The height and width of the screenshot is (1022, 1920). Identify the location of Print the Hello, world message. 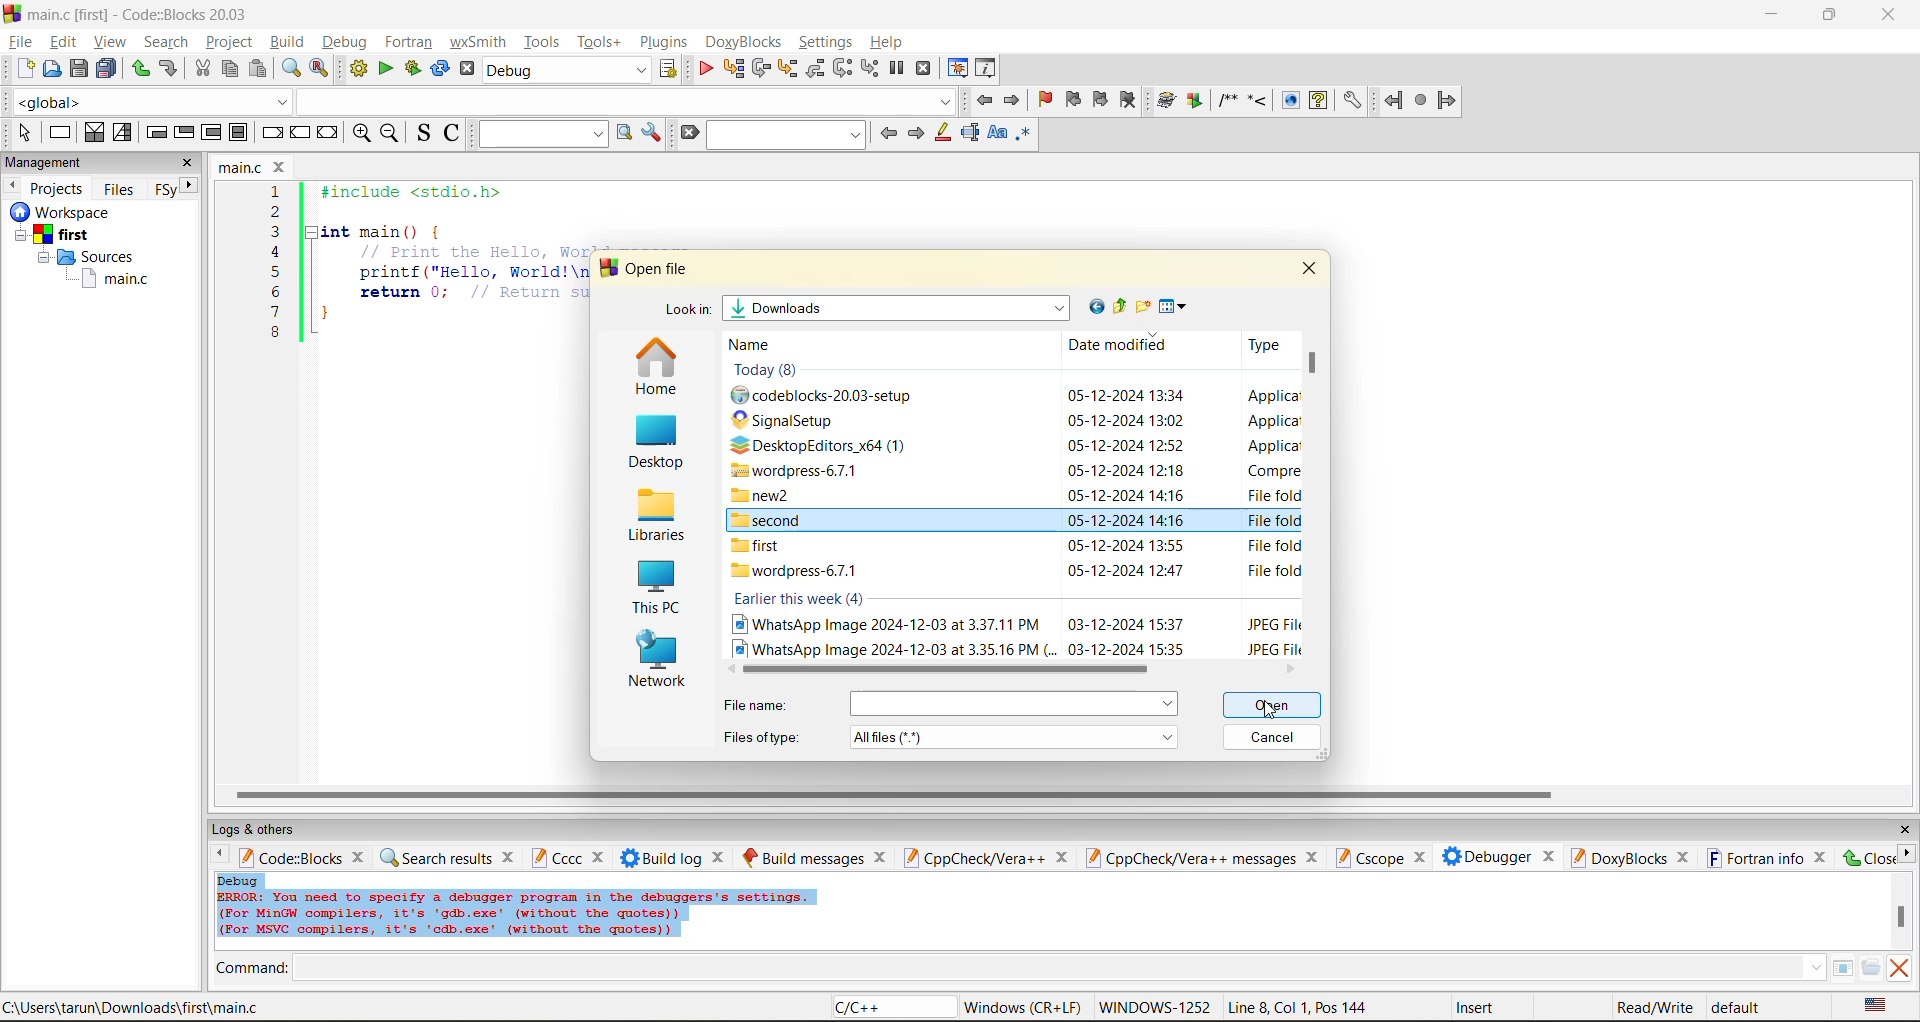
(474, 251).